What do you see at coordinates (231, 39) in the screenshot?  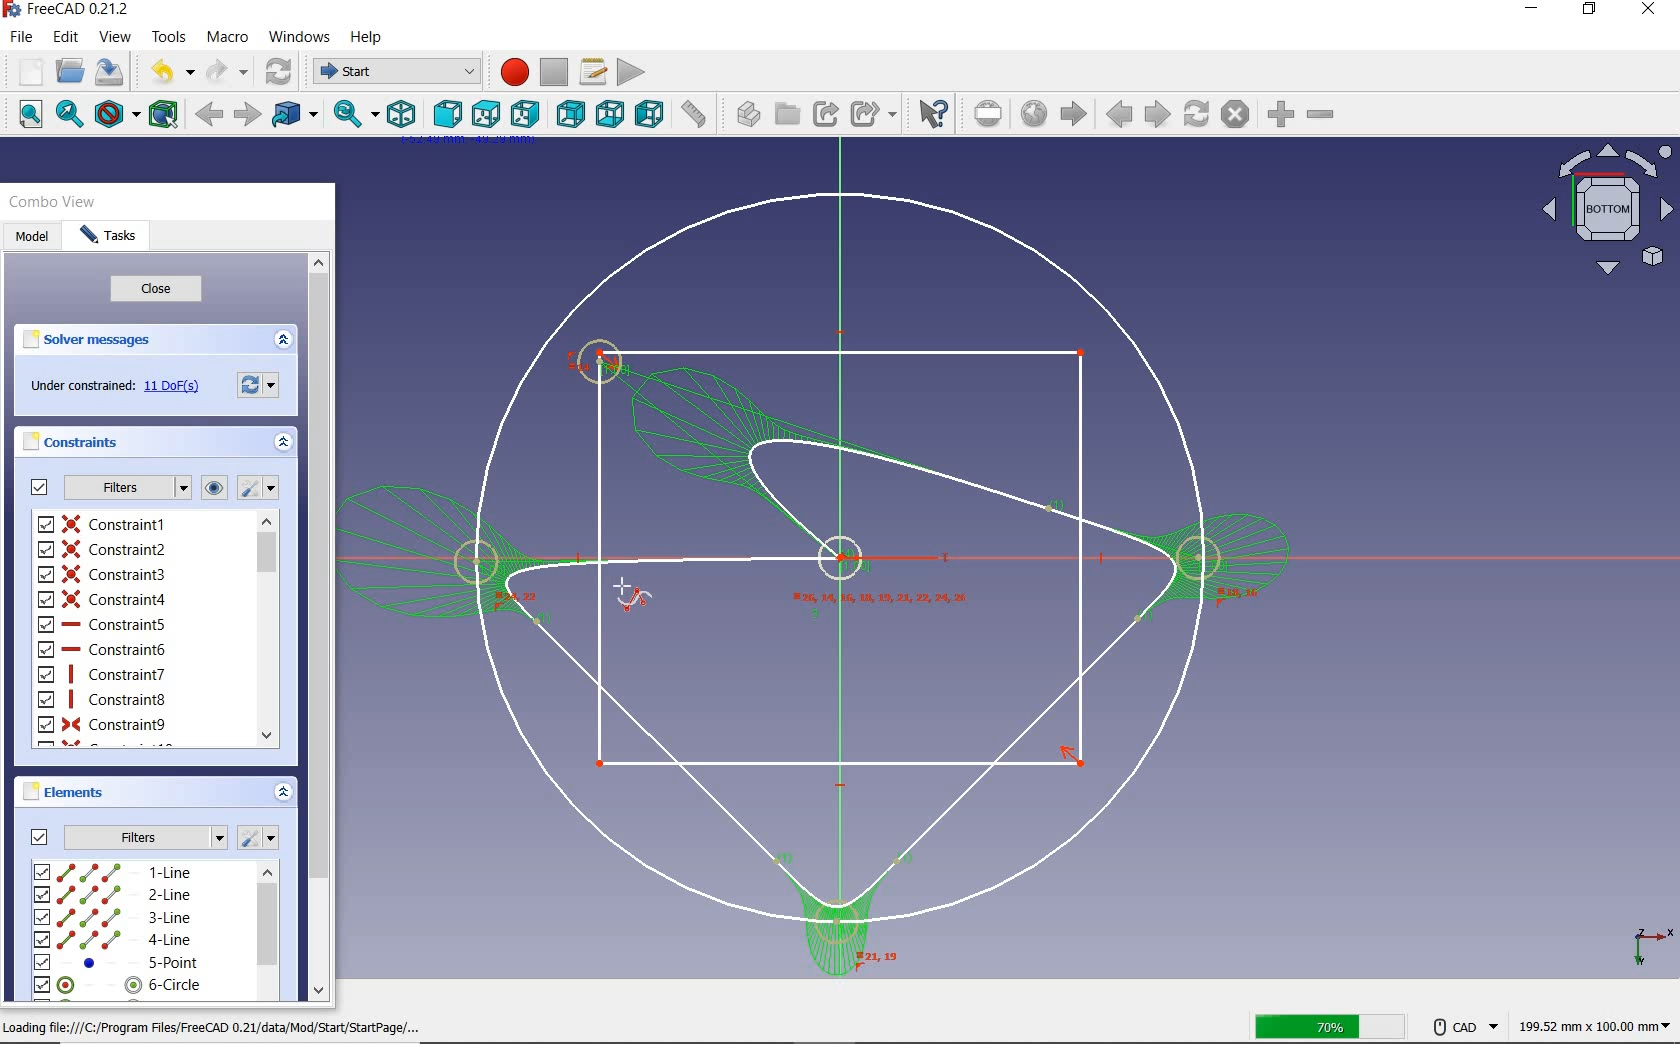 I see `macro` at bounding box center [231, 39].